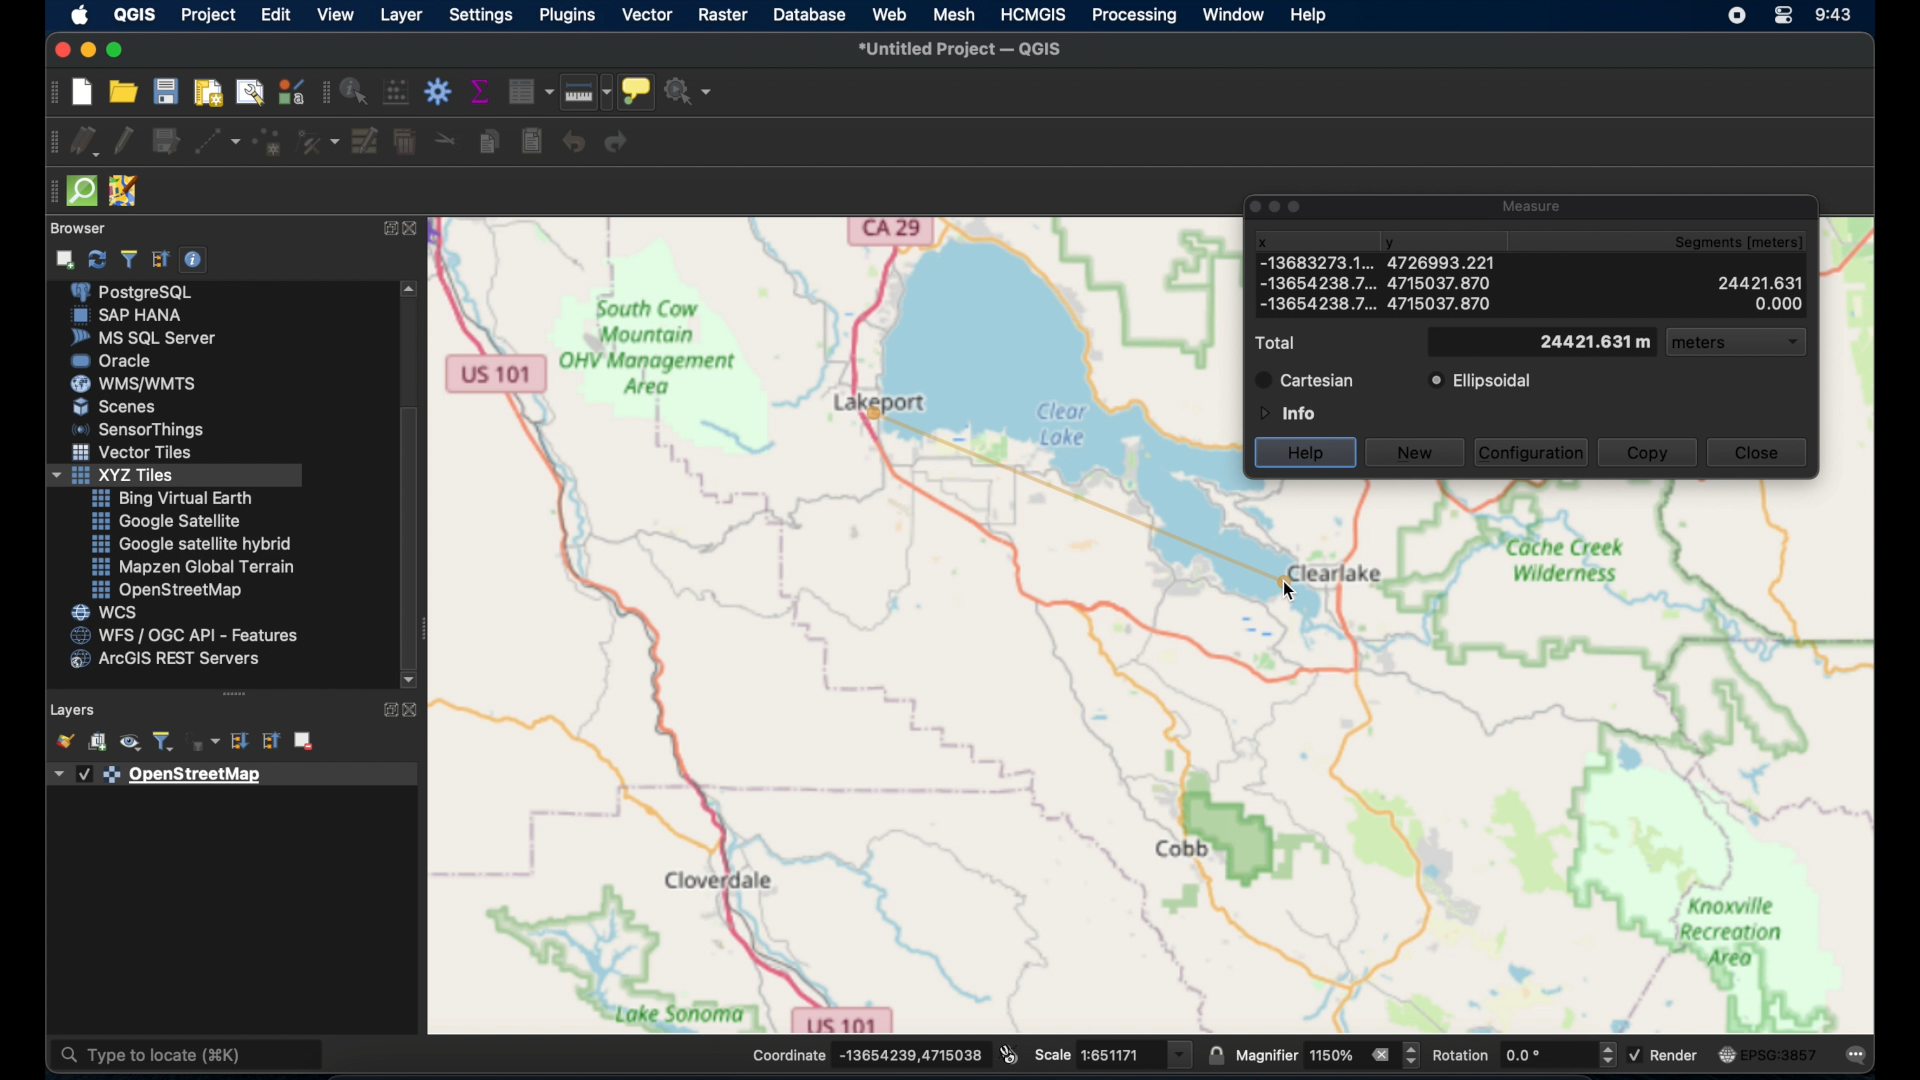  What do you see at coordinates (142, 429) in the screenshot?
I see `sensor things` at bounding box center [142, 429].